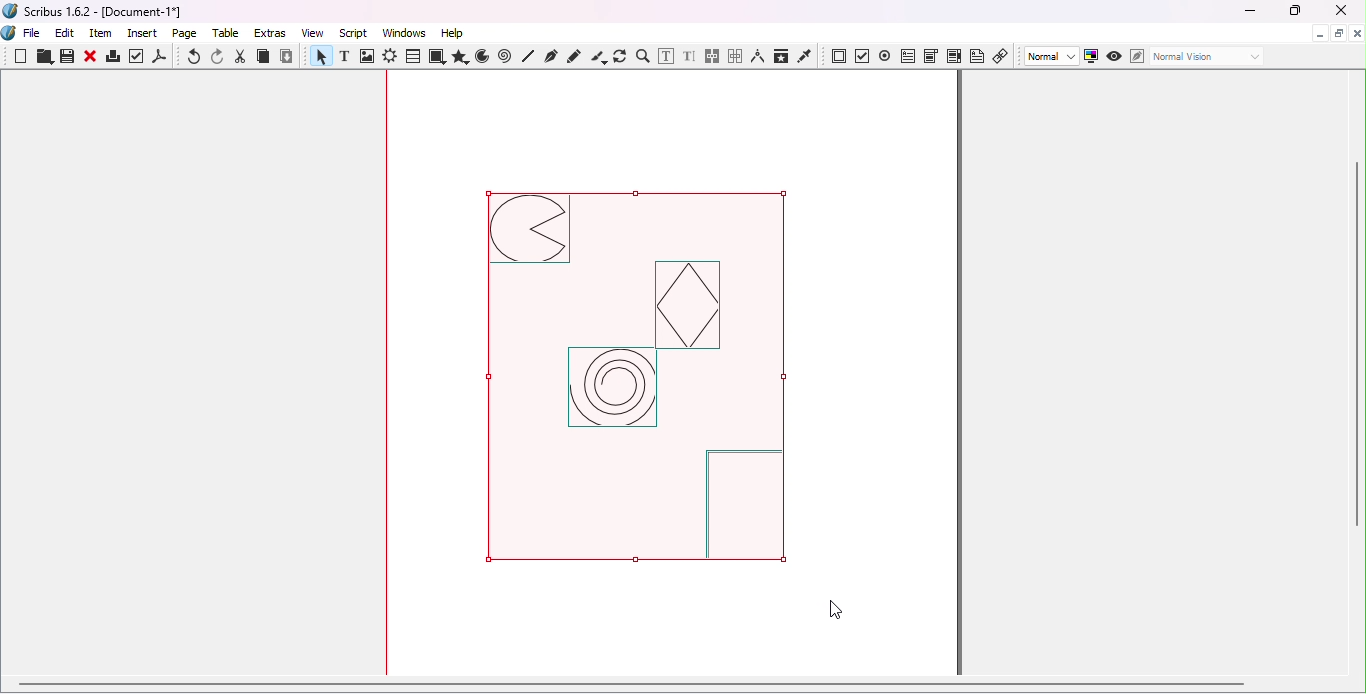  I want to click on Shapes, so click(436, 57).